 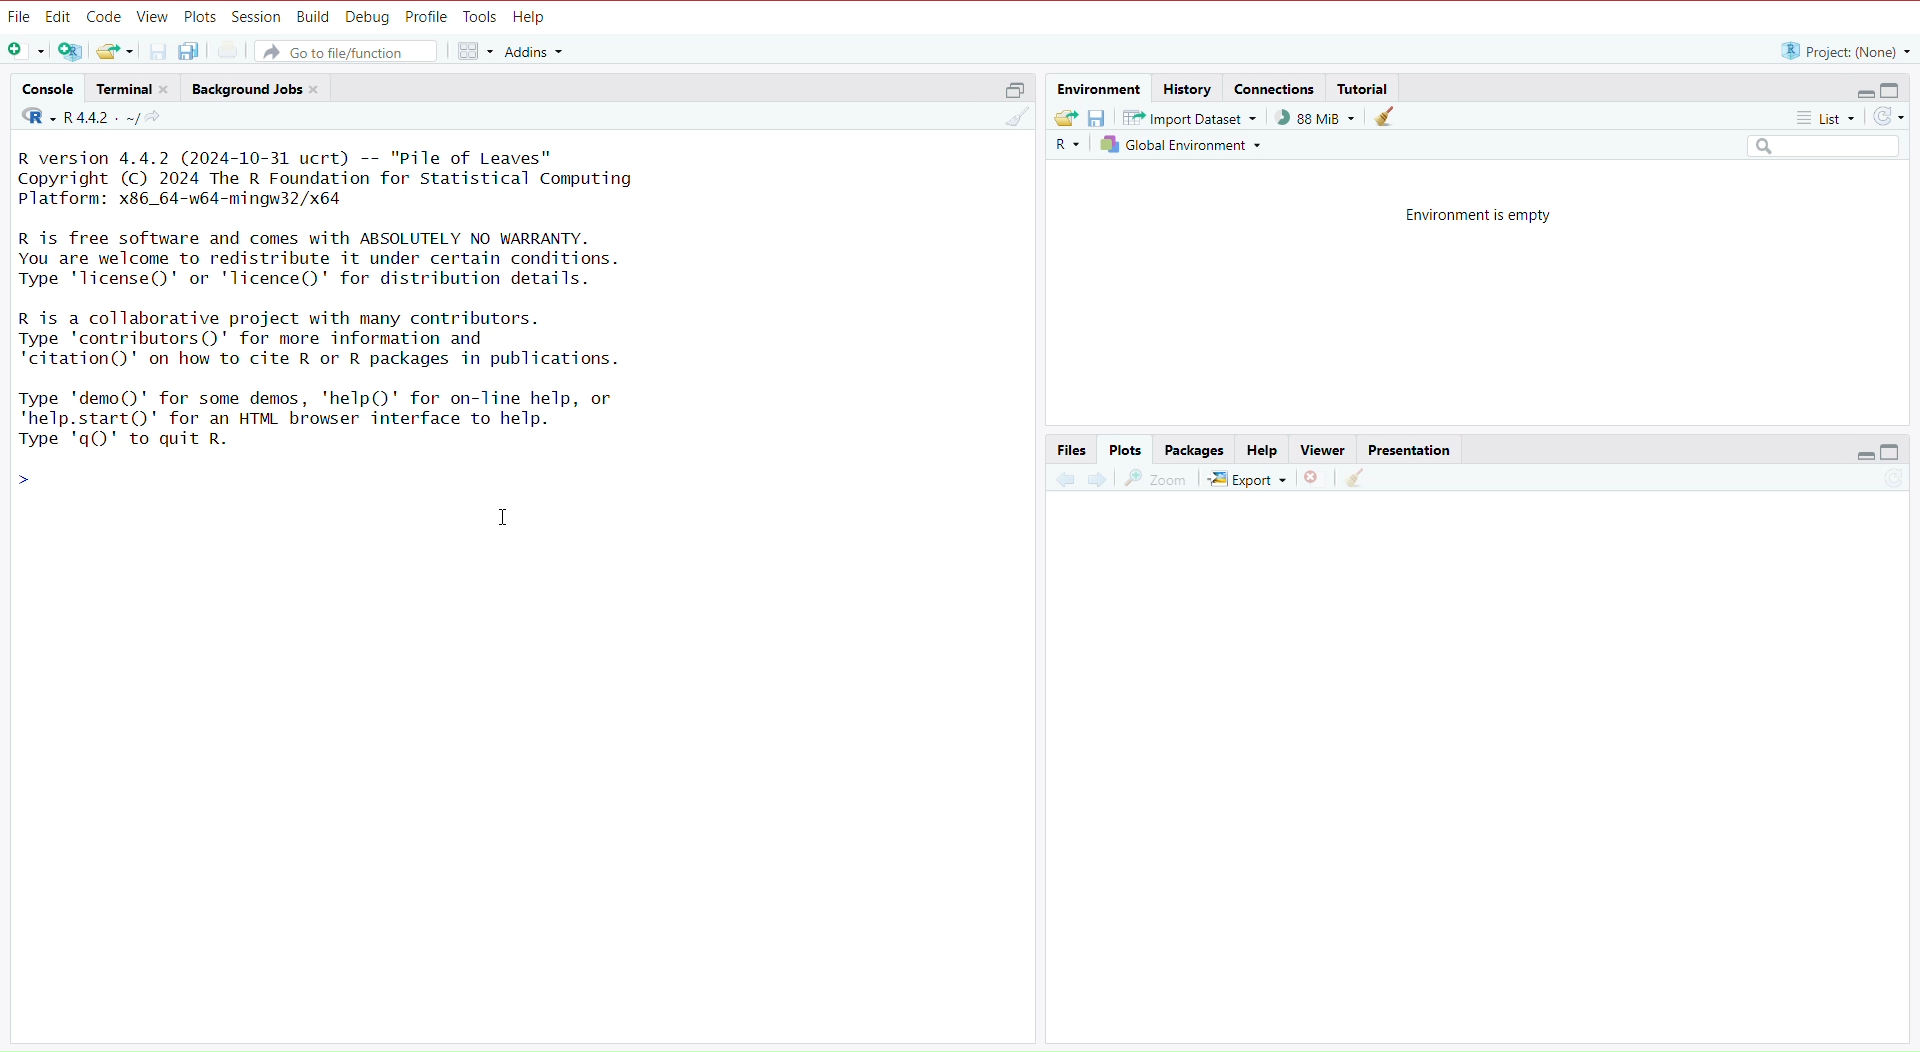 I want to click on clear all plot, so click(x=1358, y=479).